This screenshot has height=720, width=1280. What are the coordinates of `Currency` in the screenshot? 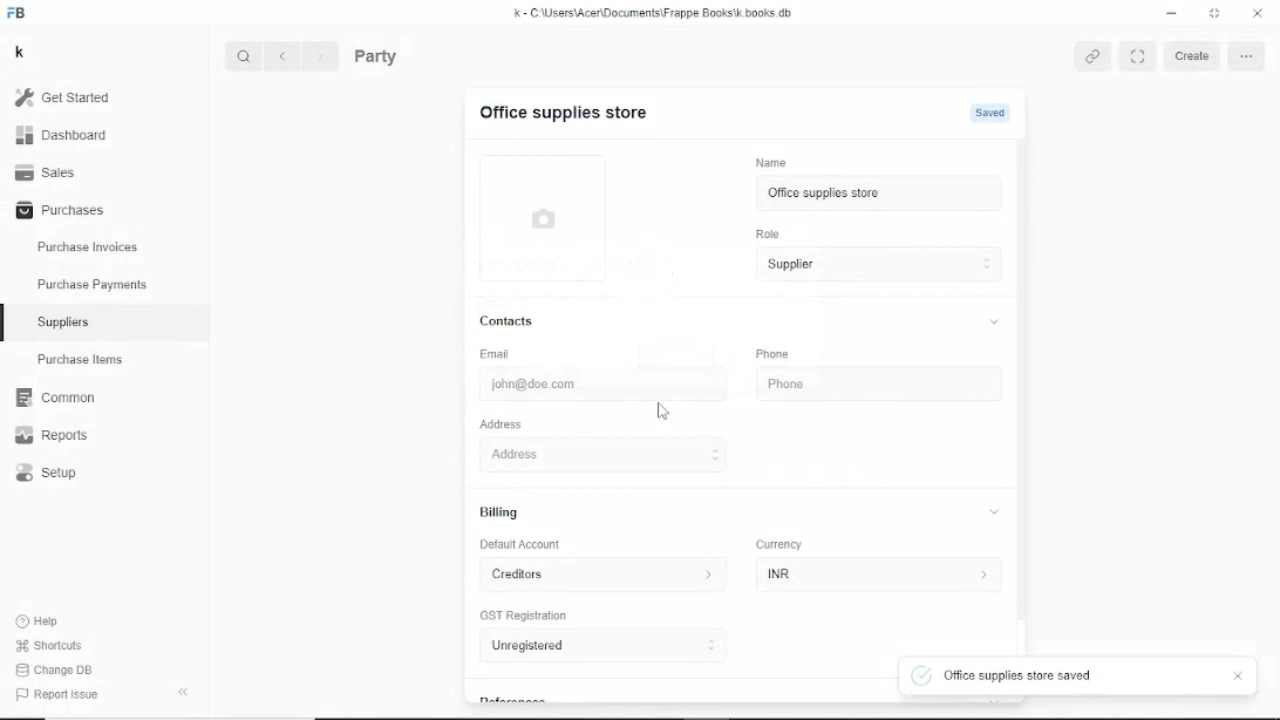 It's located at (780, 544).